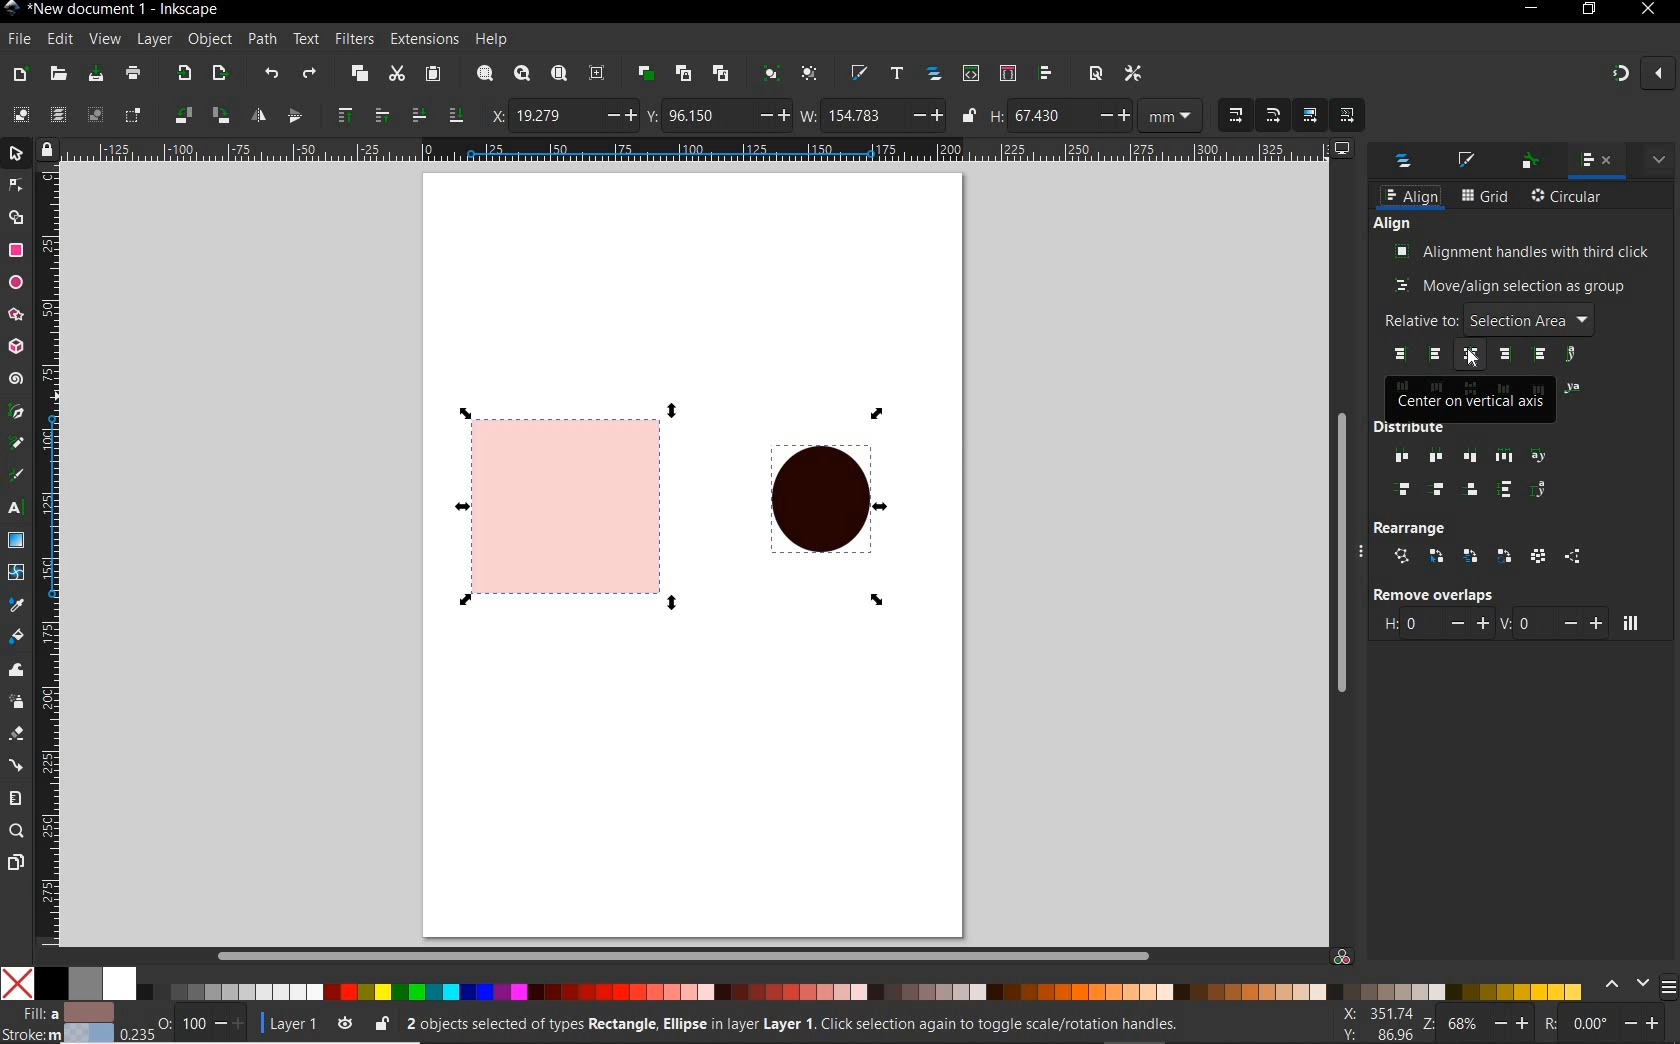 This screenshot has height=1044, width=1680. I want to click on object flip vertical, so click(294, 113).